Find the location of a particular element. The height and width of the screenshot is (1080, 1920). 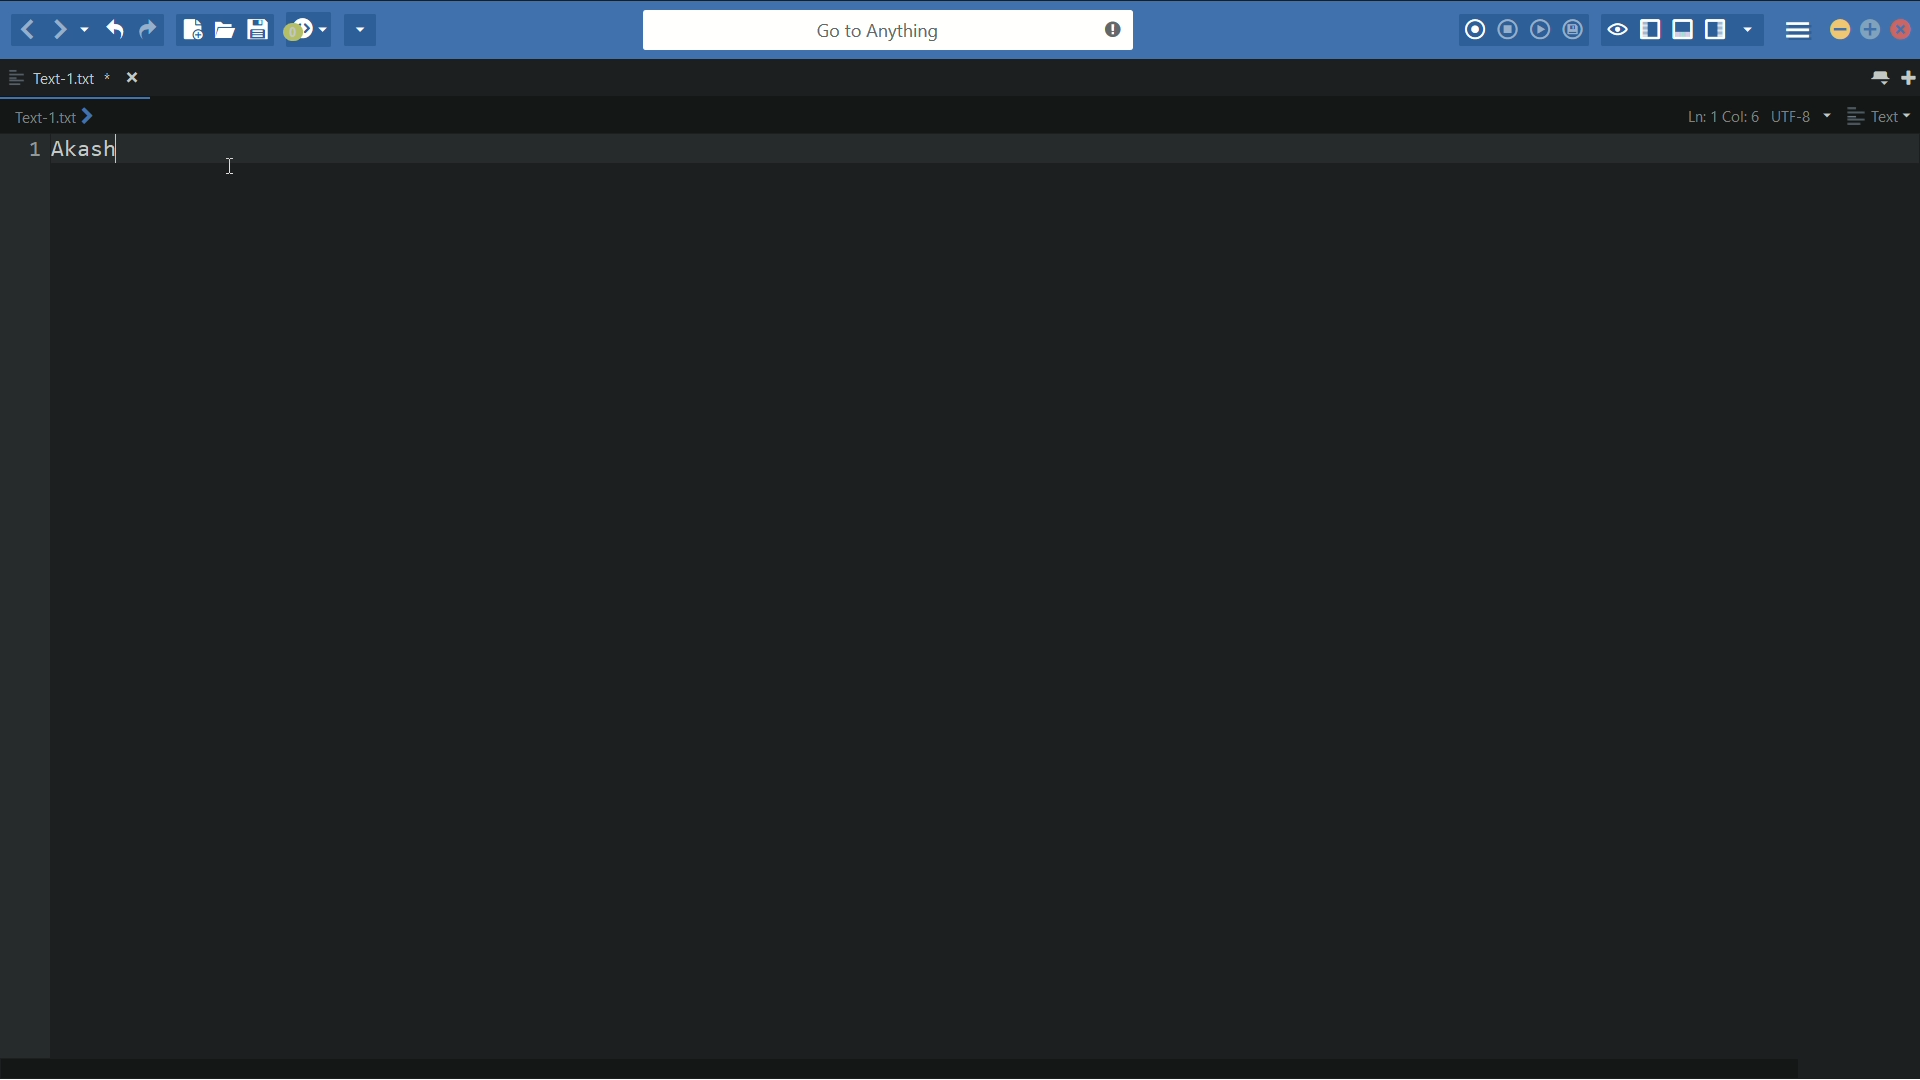

go to anything search bar is located at coordinates (888, 30).